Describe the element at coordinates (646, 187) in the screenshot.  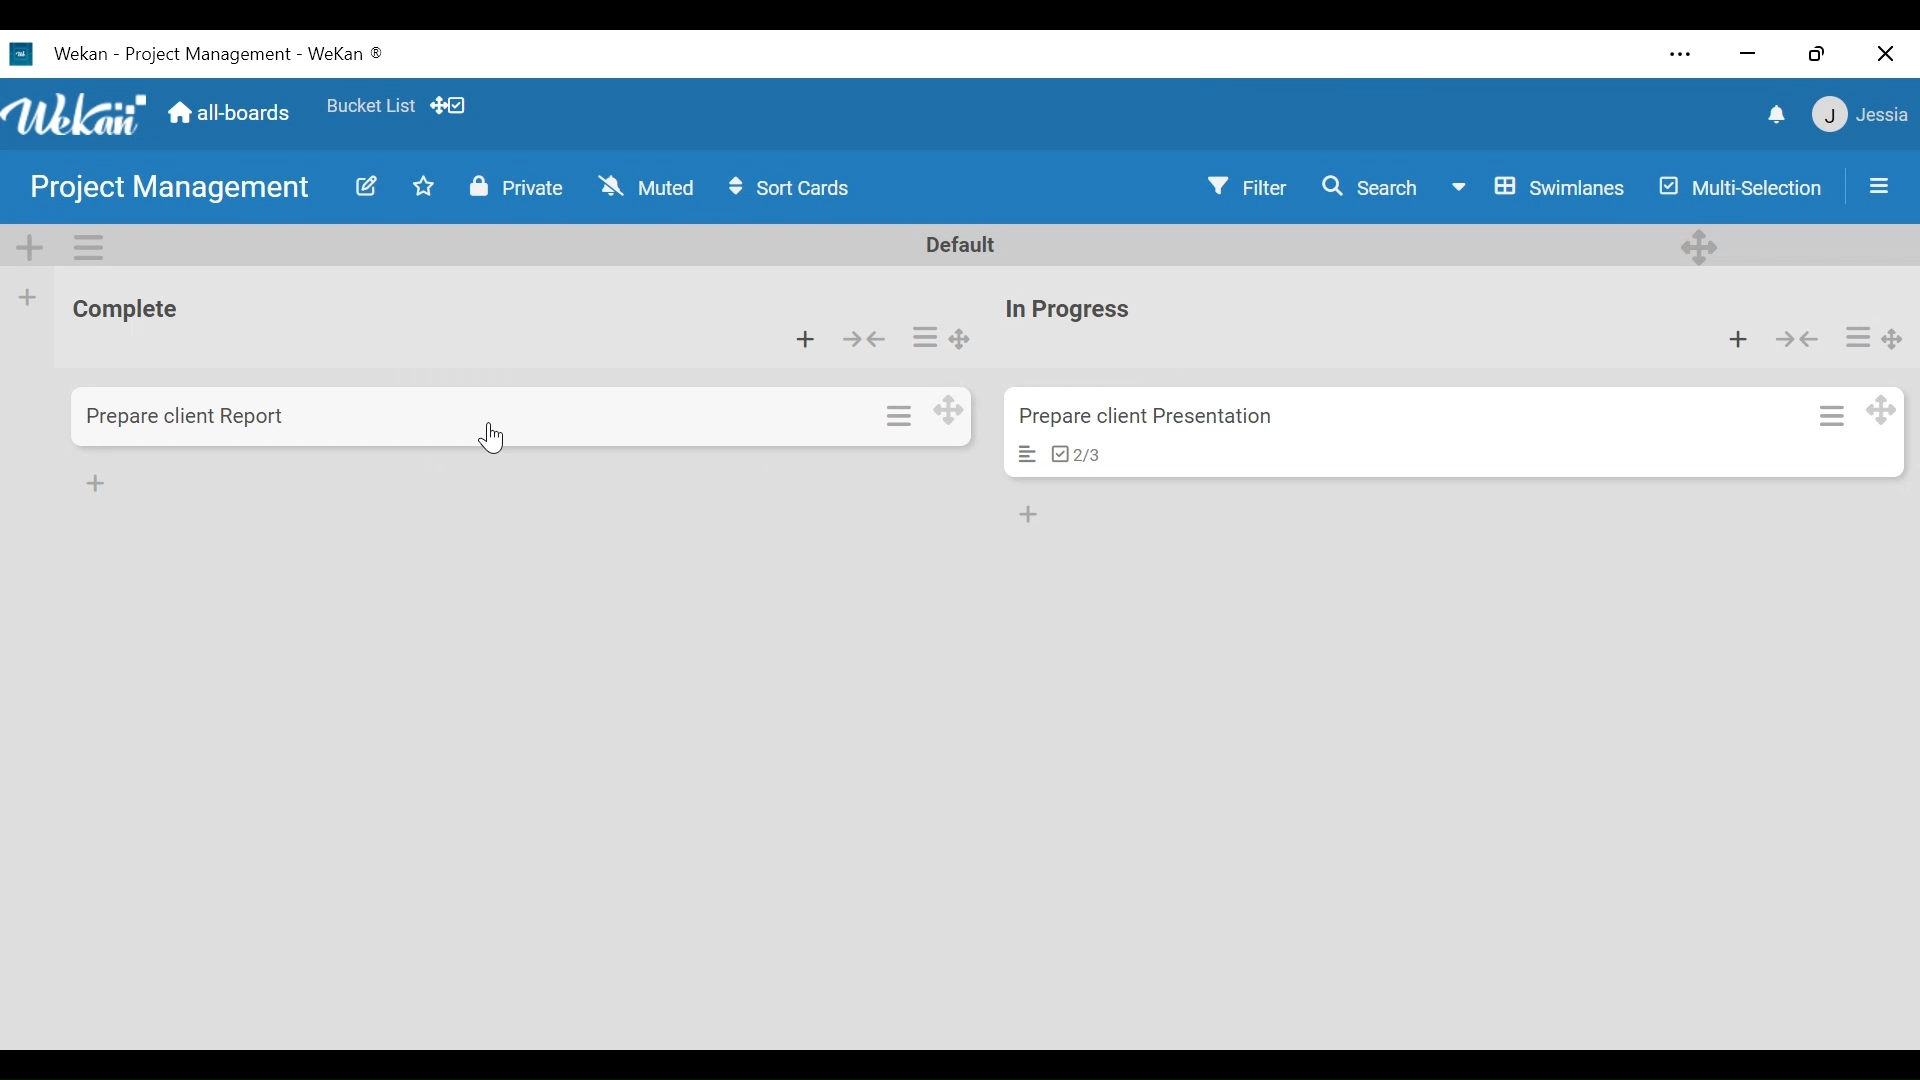
I see `Muted` at that location.